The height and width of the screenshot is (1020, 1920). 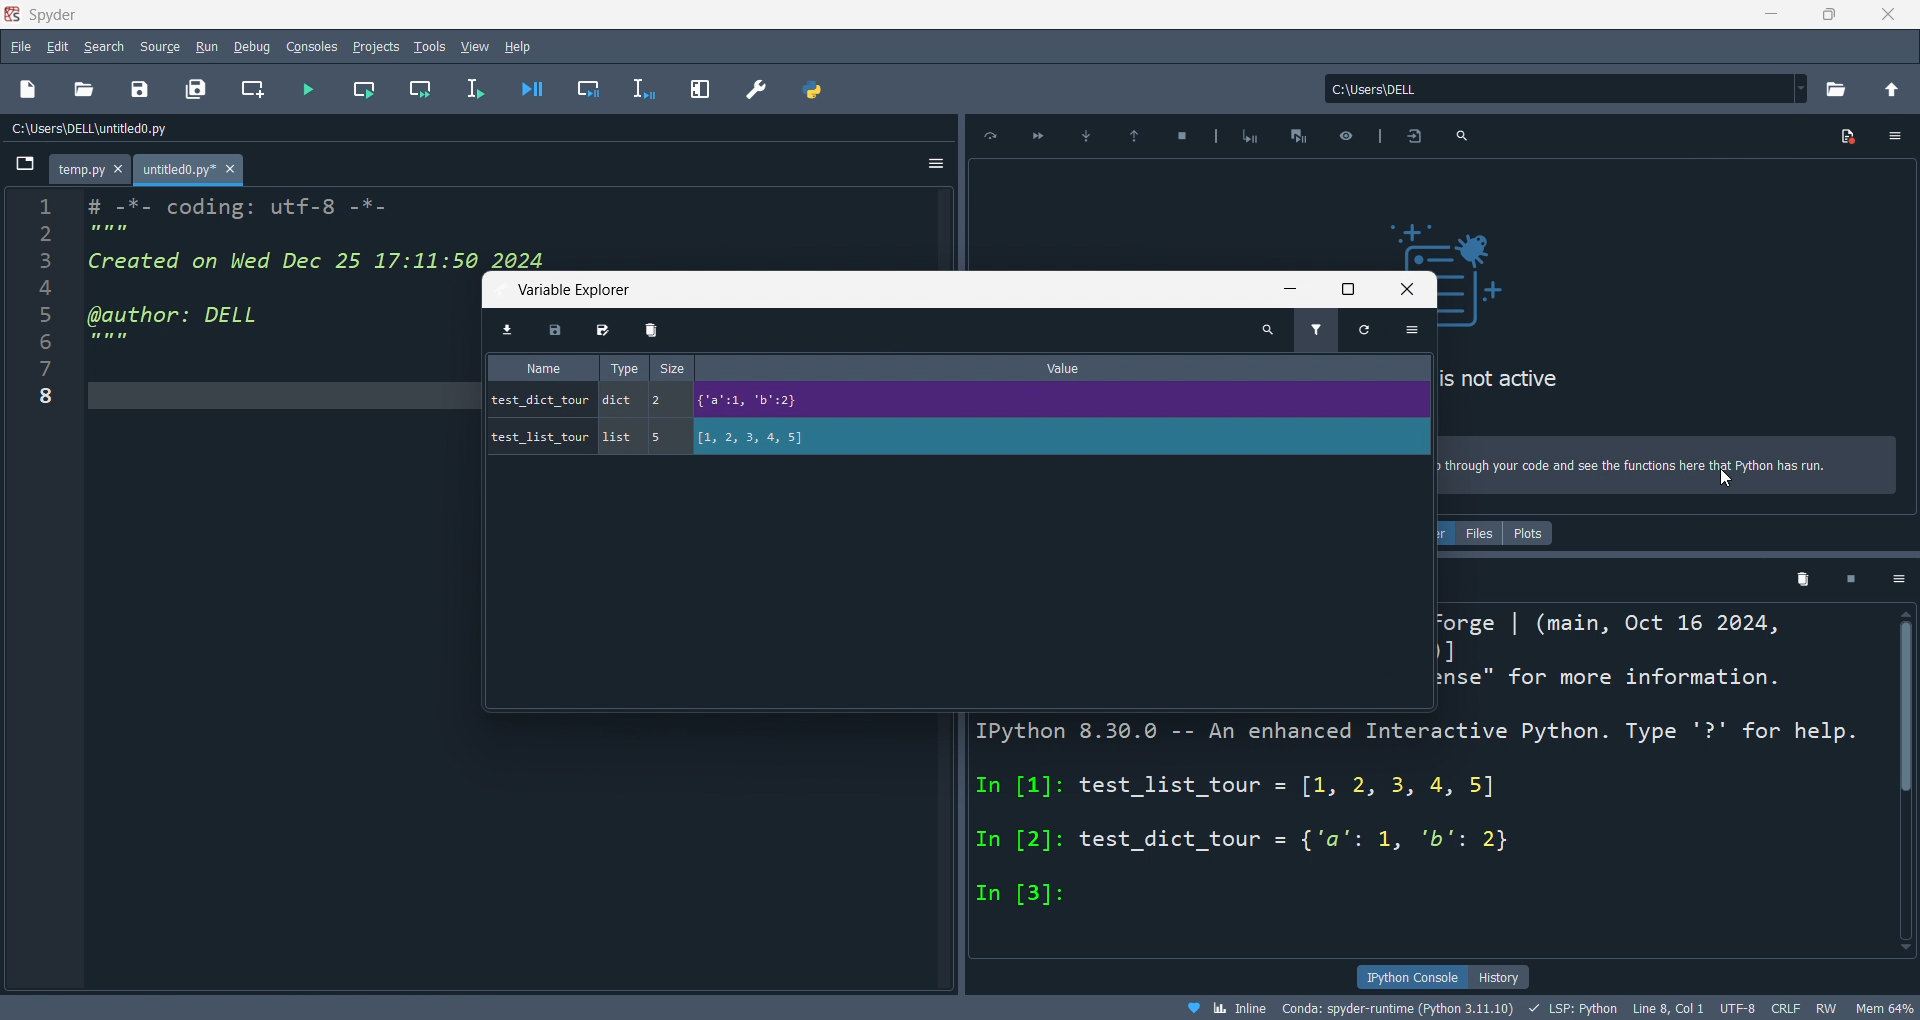 What do you see at coordinates (1787, 1008) in the screenshot?
I see `CRLF` at bounding box center [1787, 1008].